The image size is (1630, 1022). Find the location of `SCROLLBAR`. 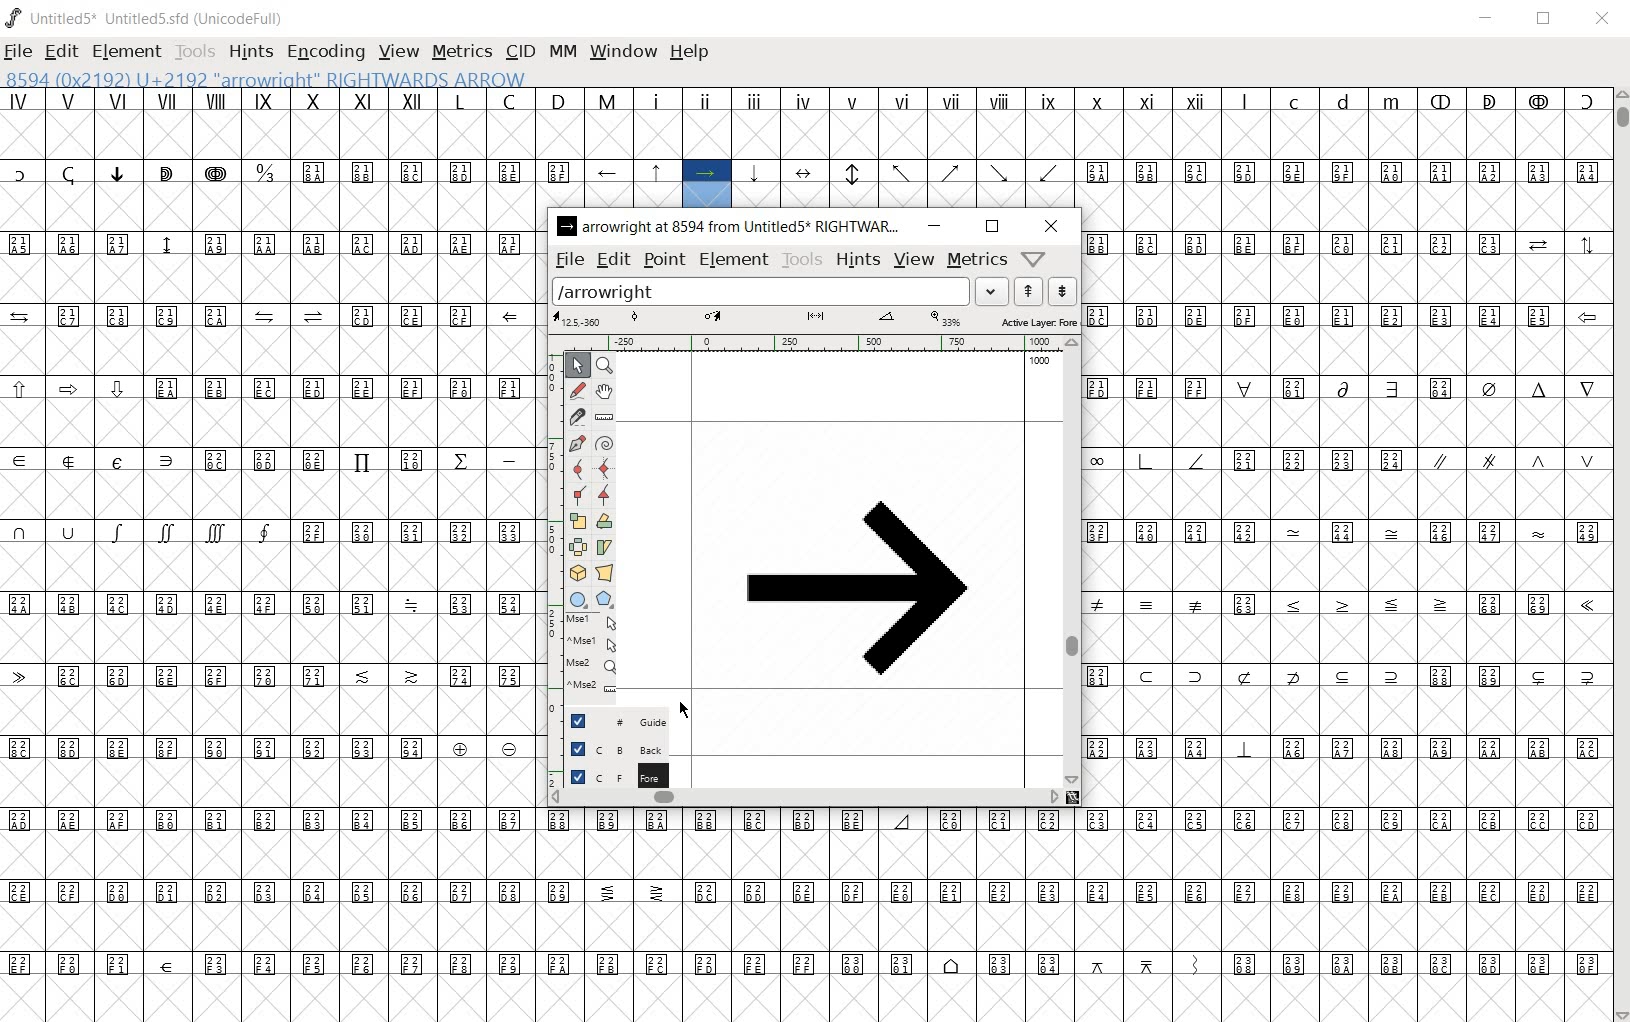

SCROLLBAR is located at coordinates (1620, 553).